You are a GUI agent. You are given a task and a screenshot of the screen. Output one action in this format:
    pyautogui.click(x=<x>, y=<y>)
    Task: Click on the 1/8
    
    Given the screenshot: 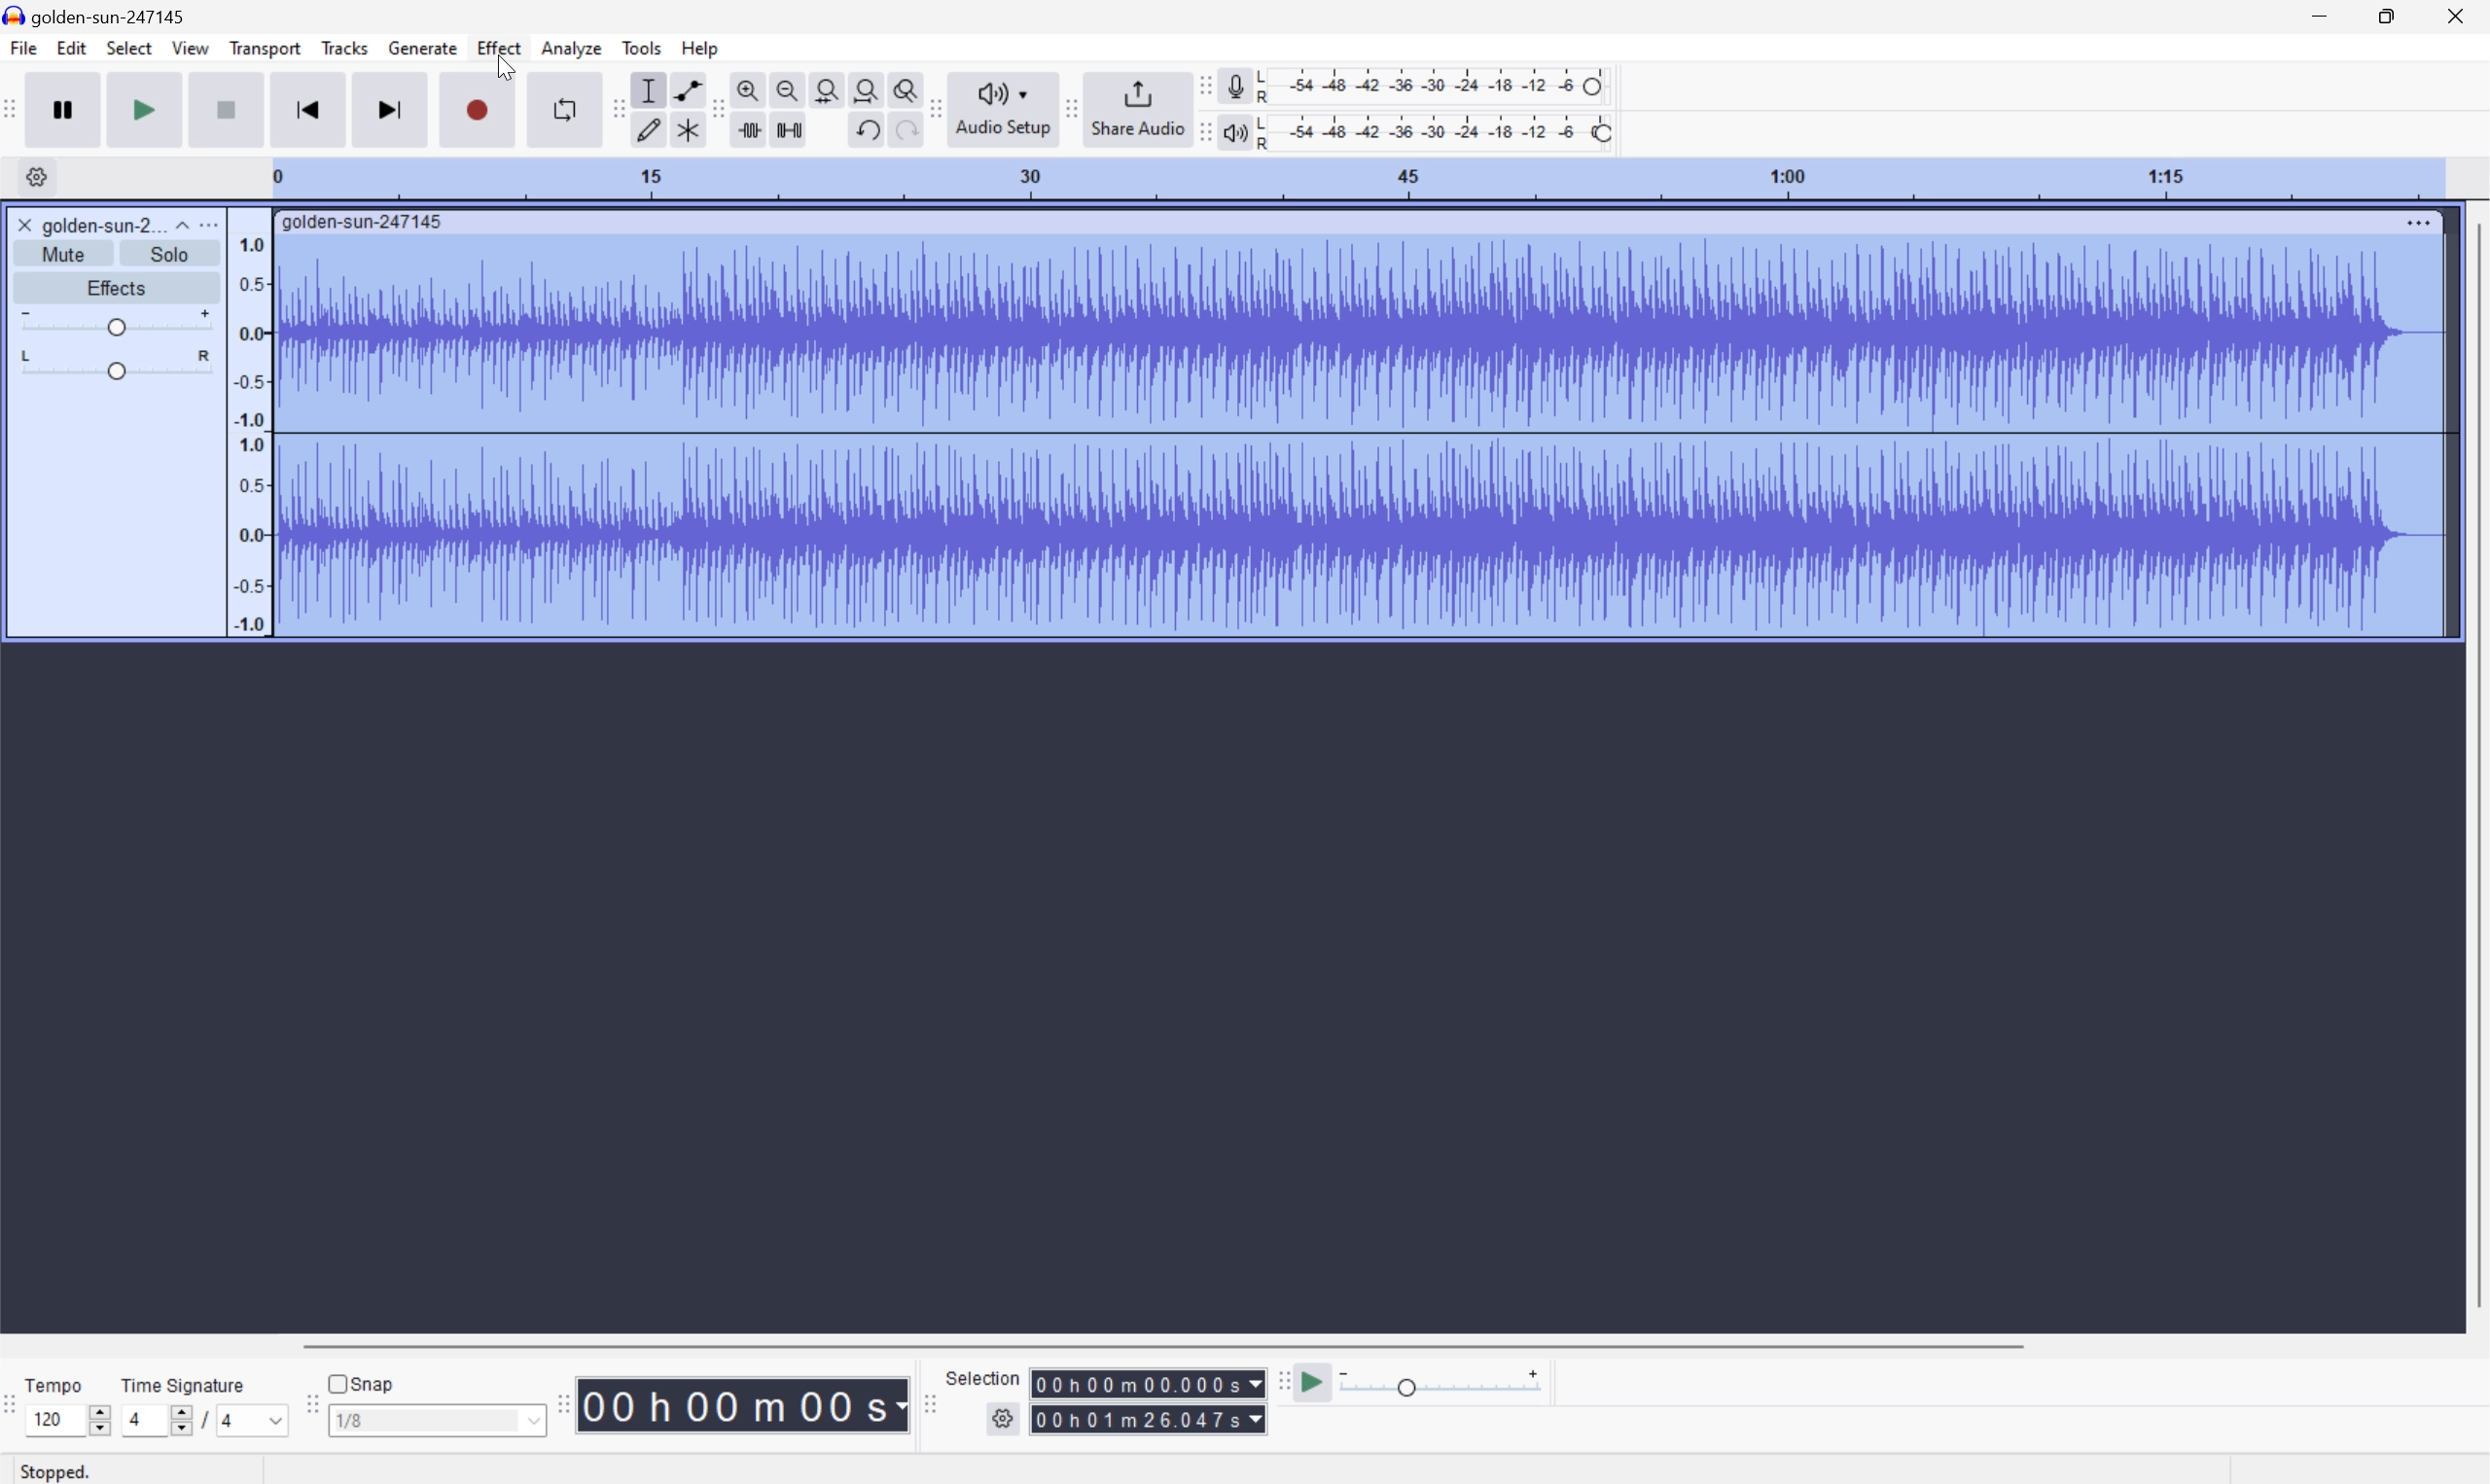 What is the action you would take?
    pyautogui.click(x=434, y=1420)
    